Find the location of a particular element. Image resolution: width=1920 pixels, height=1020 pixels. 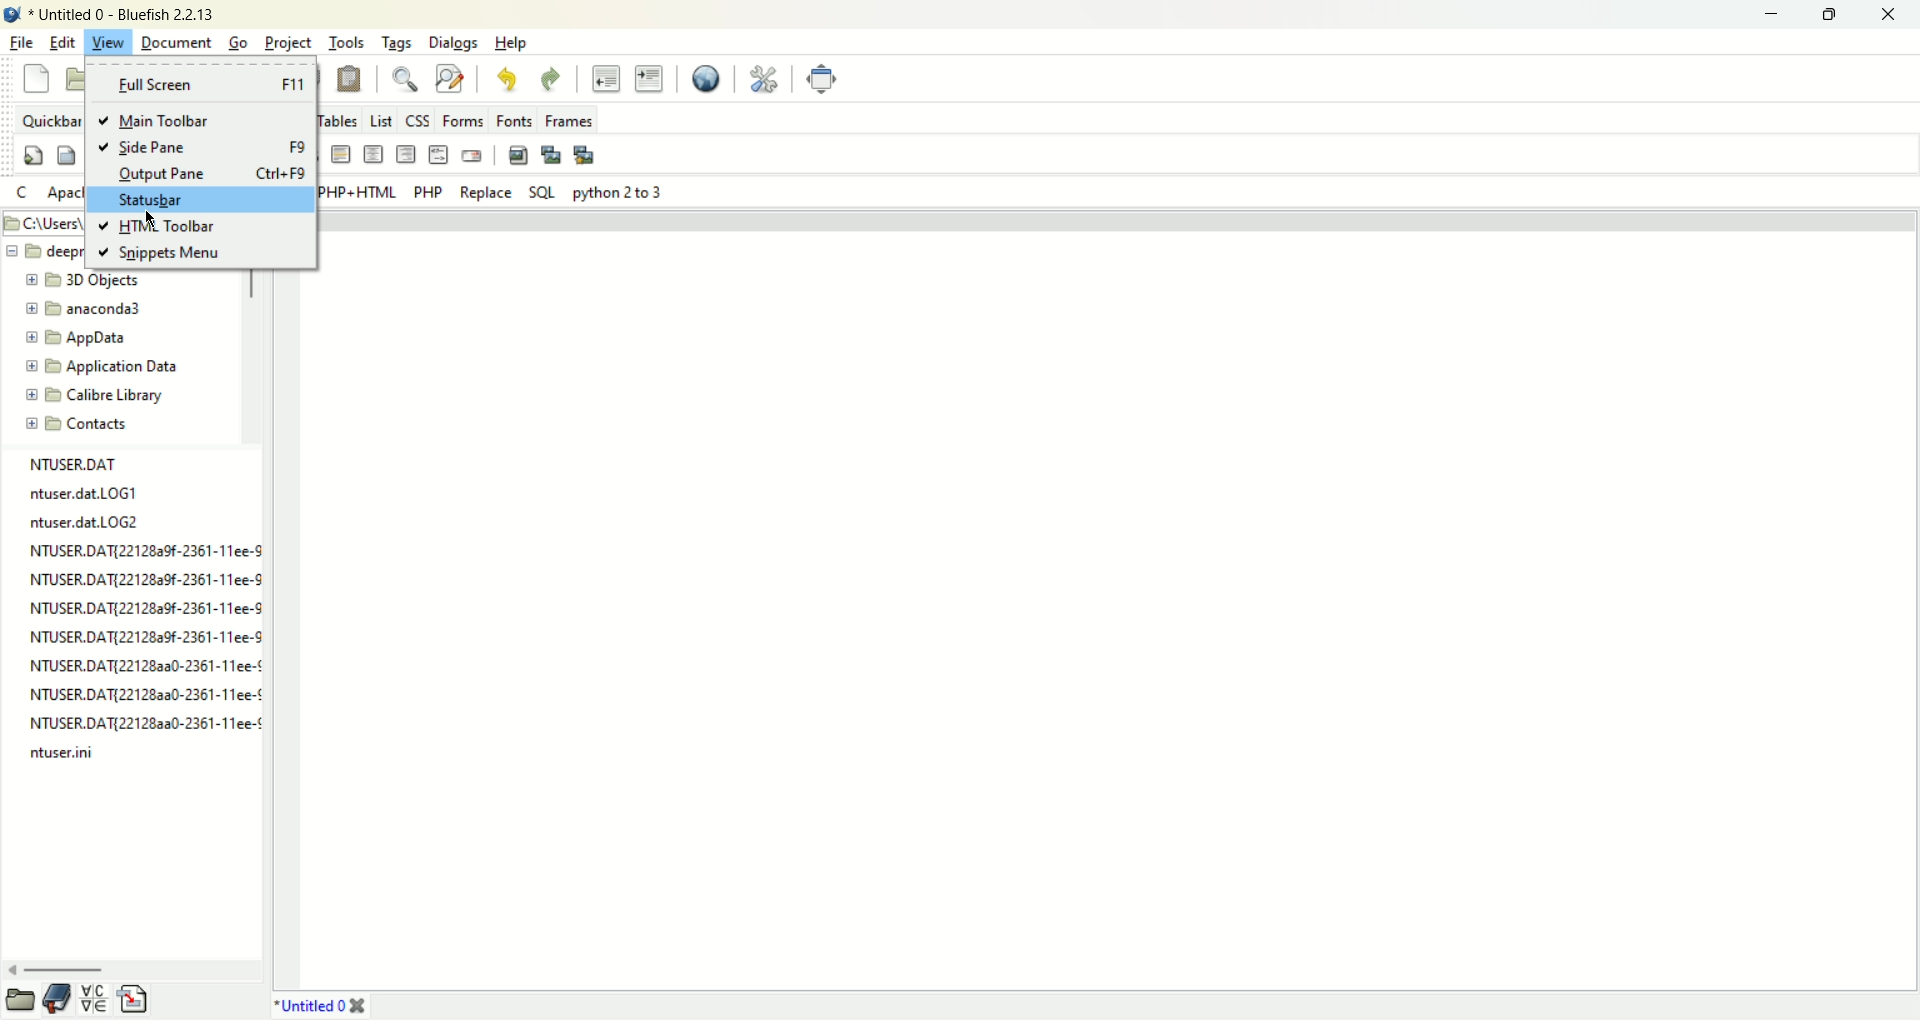

fullscreen is located at coordinates (823, 78).